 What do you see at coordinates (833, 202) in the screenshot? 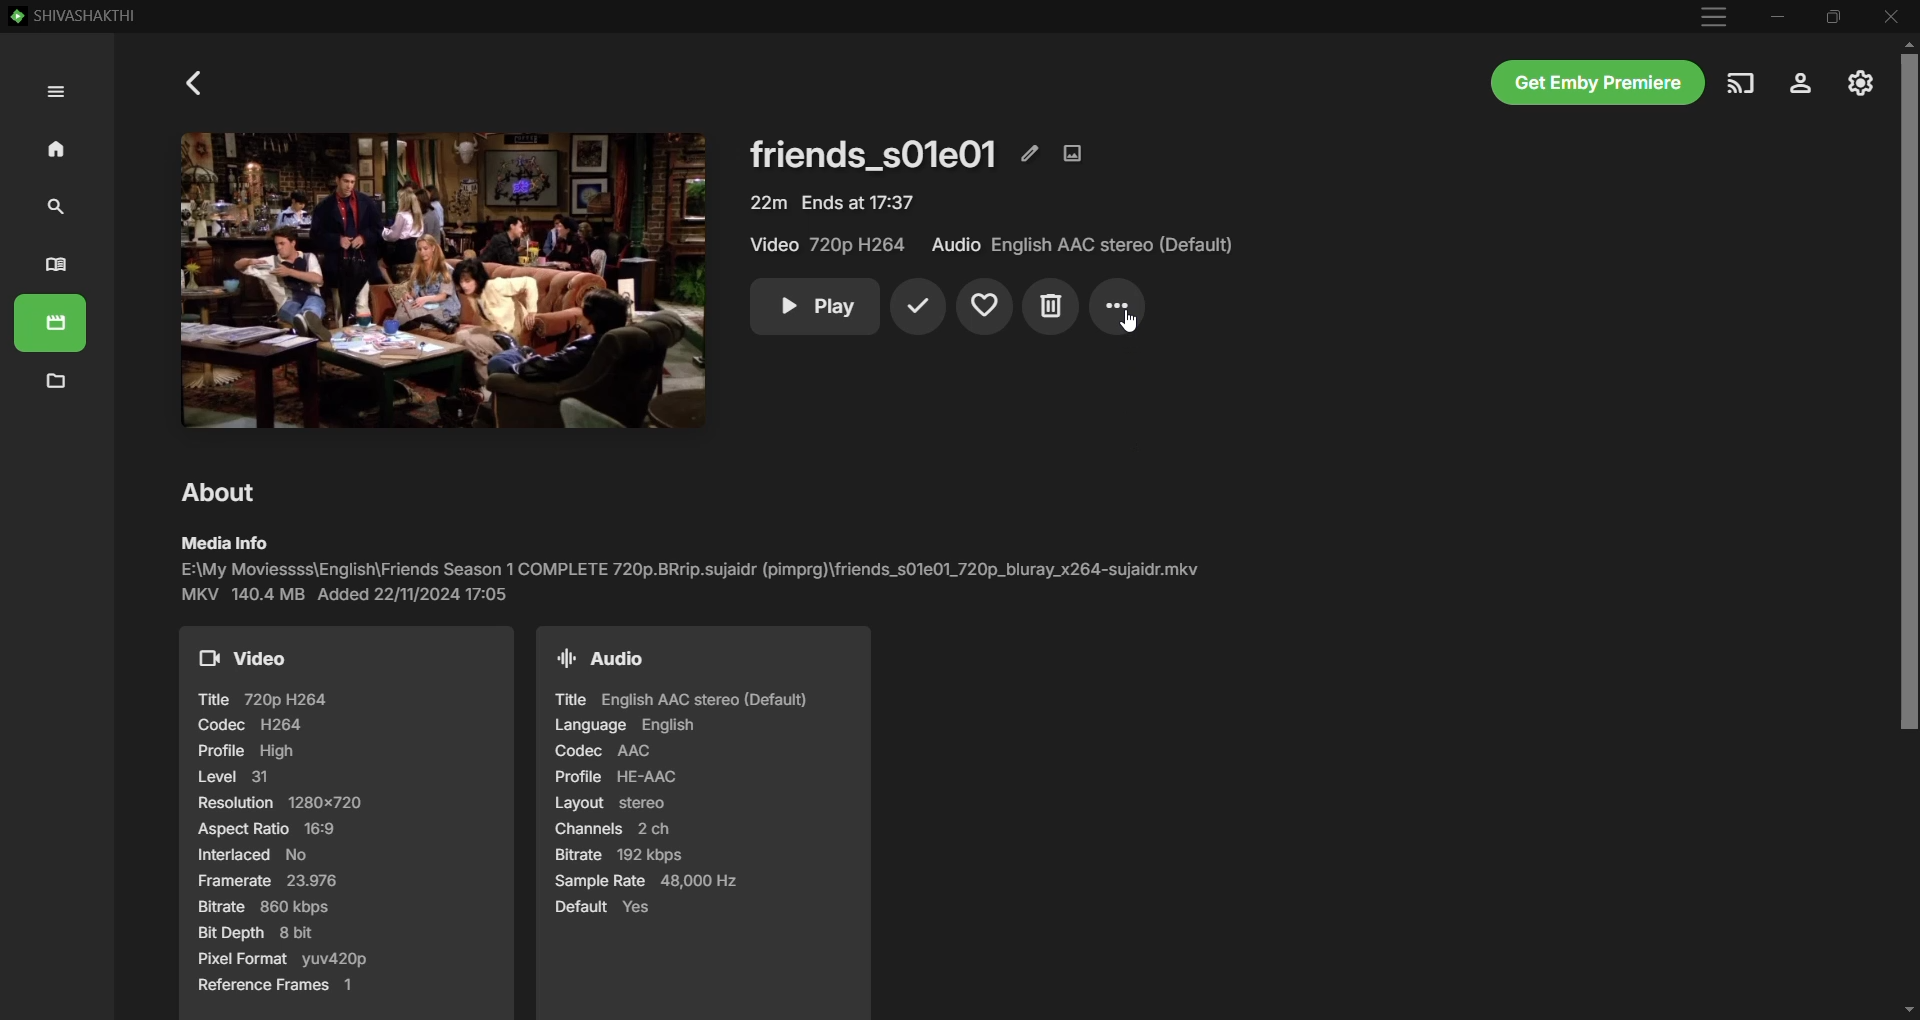
I see `Video Details` at bounding box center [833, 202].